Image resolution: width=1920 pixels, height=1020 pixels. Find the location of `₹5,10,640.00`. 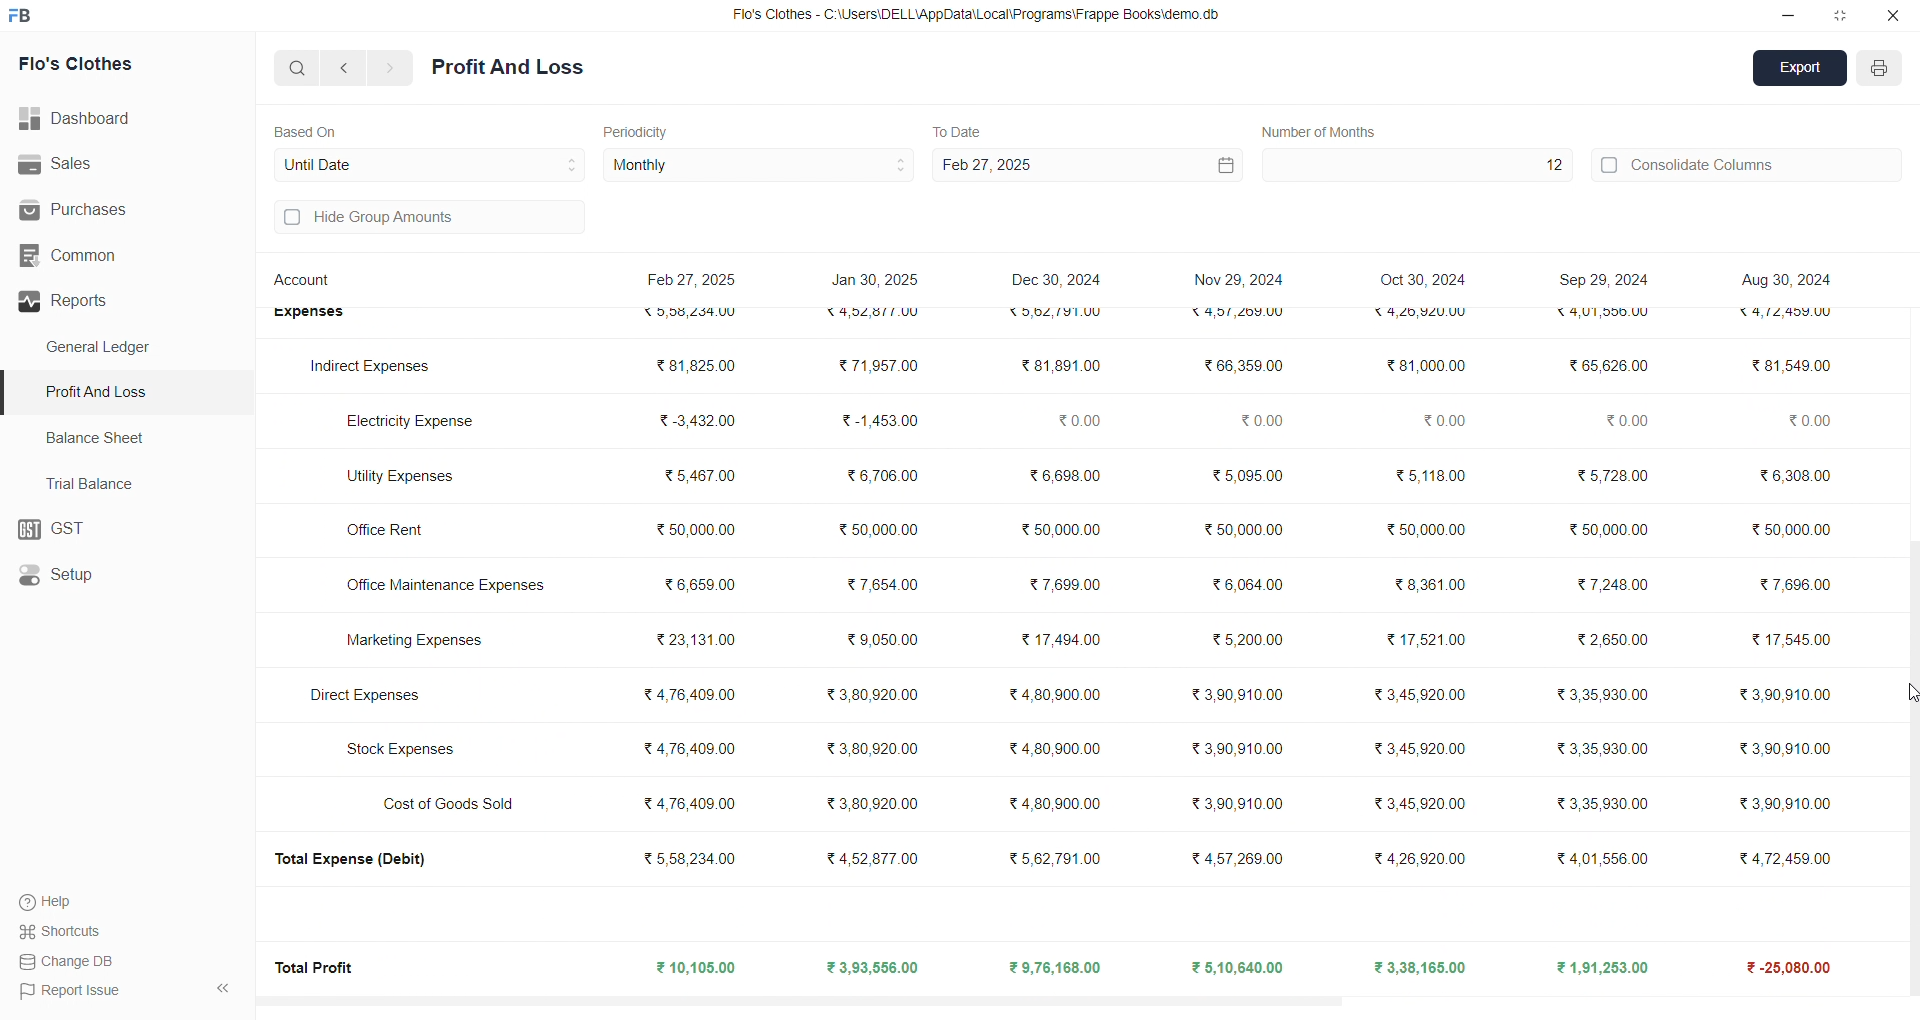

₹5,10,640.00 is located at coordinates (1240, 967).